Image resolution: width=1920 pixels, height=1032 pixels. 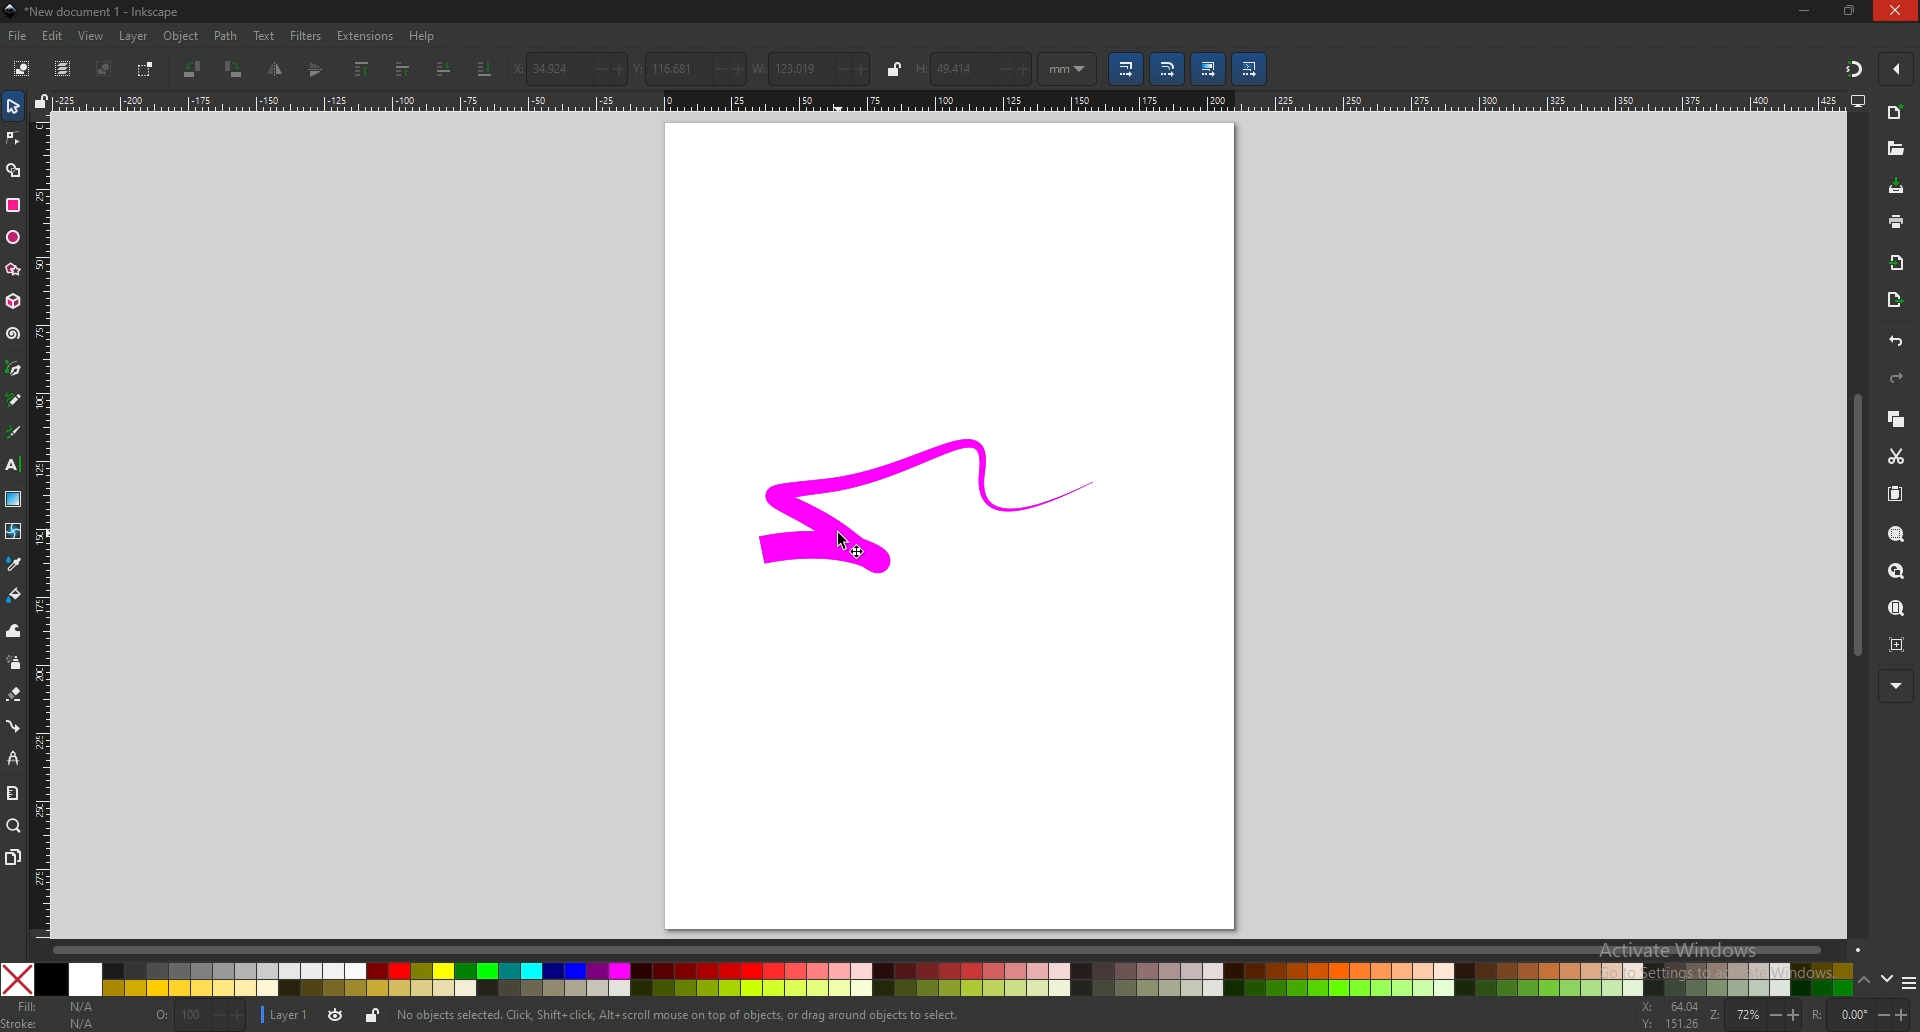 I want to click on rotate 90 degree cw, so click(x=236, y=69).